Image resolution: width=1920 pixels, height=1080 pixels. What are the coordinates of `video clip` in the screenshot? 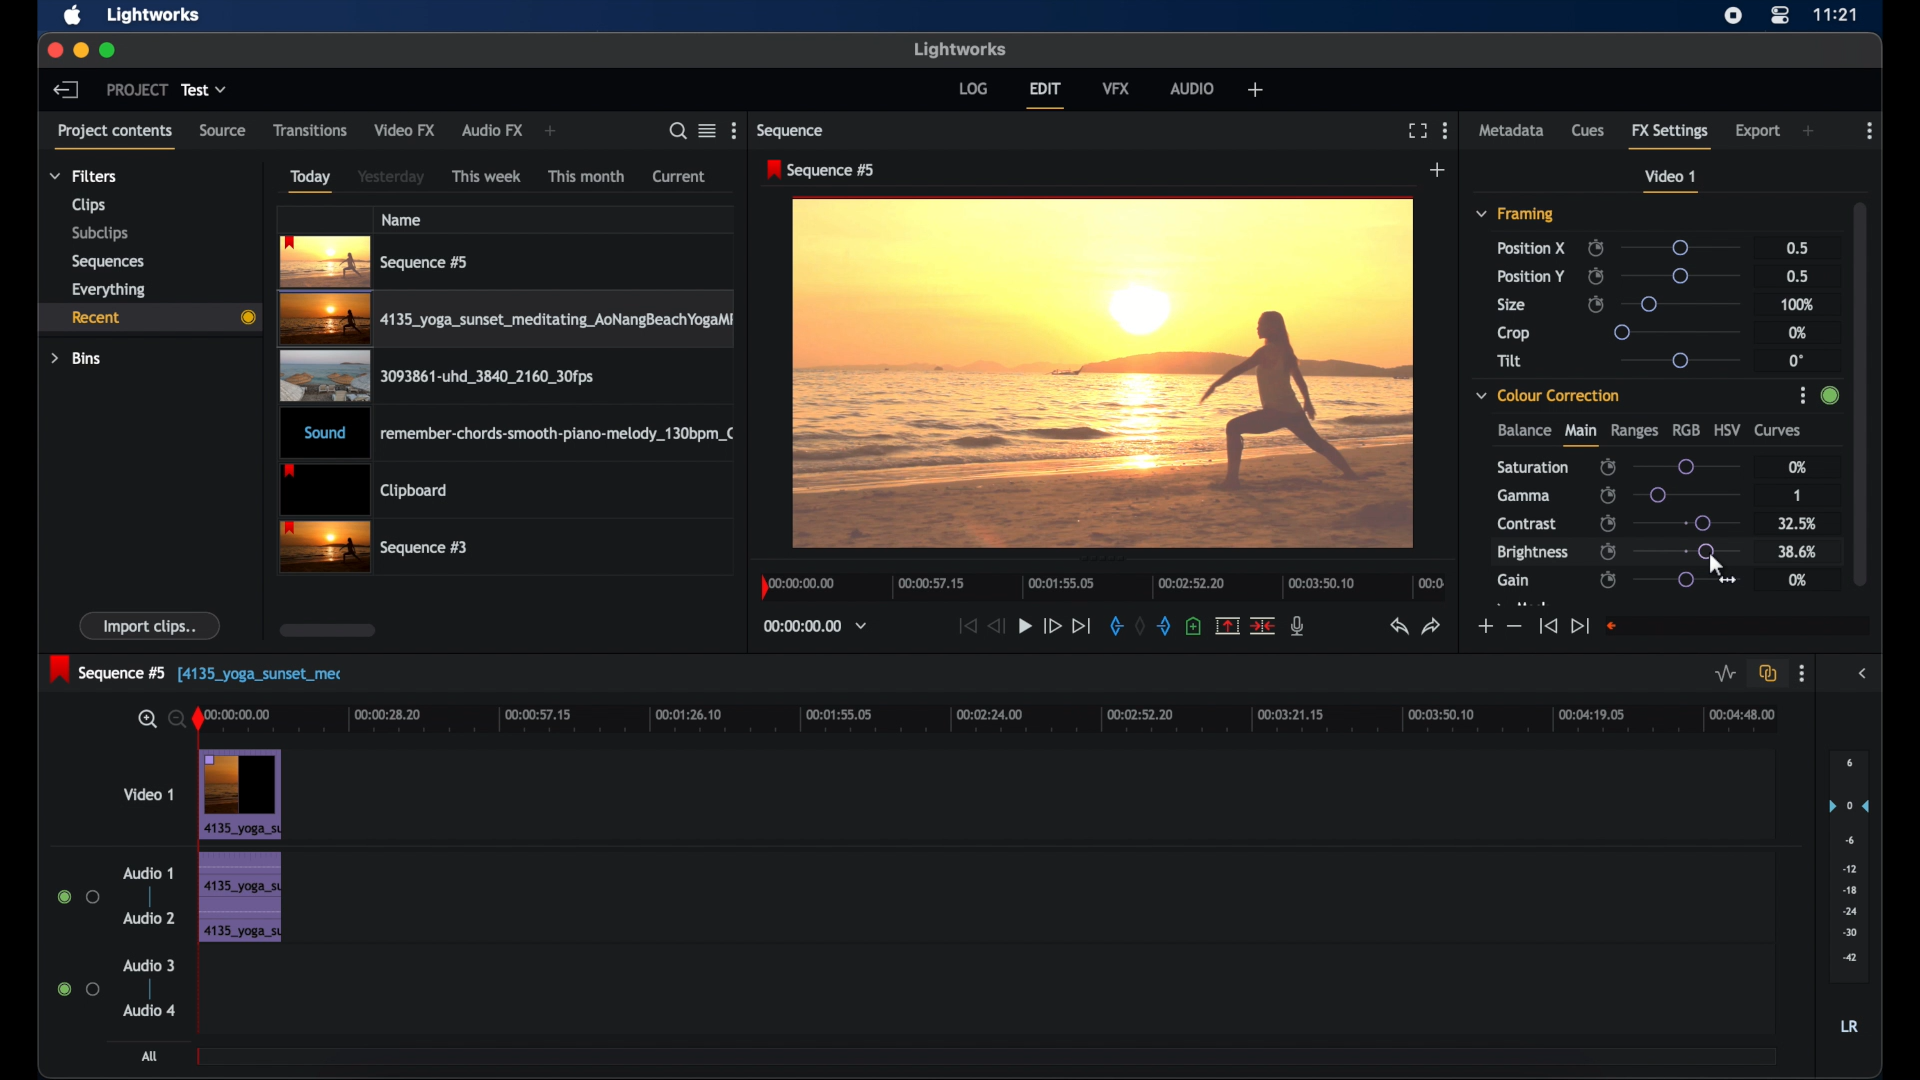 It's located at (509, 322).